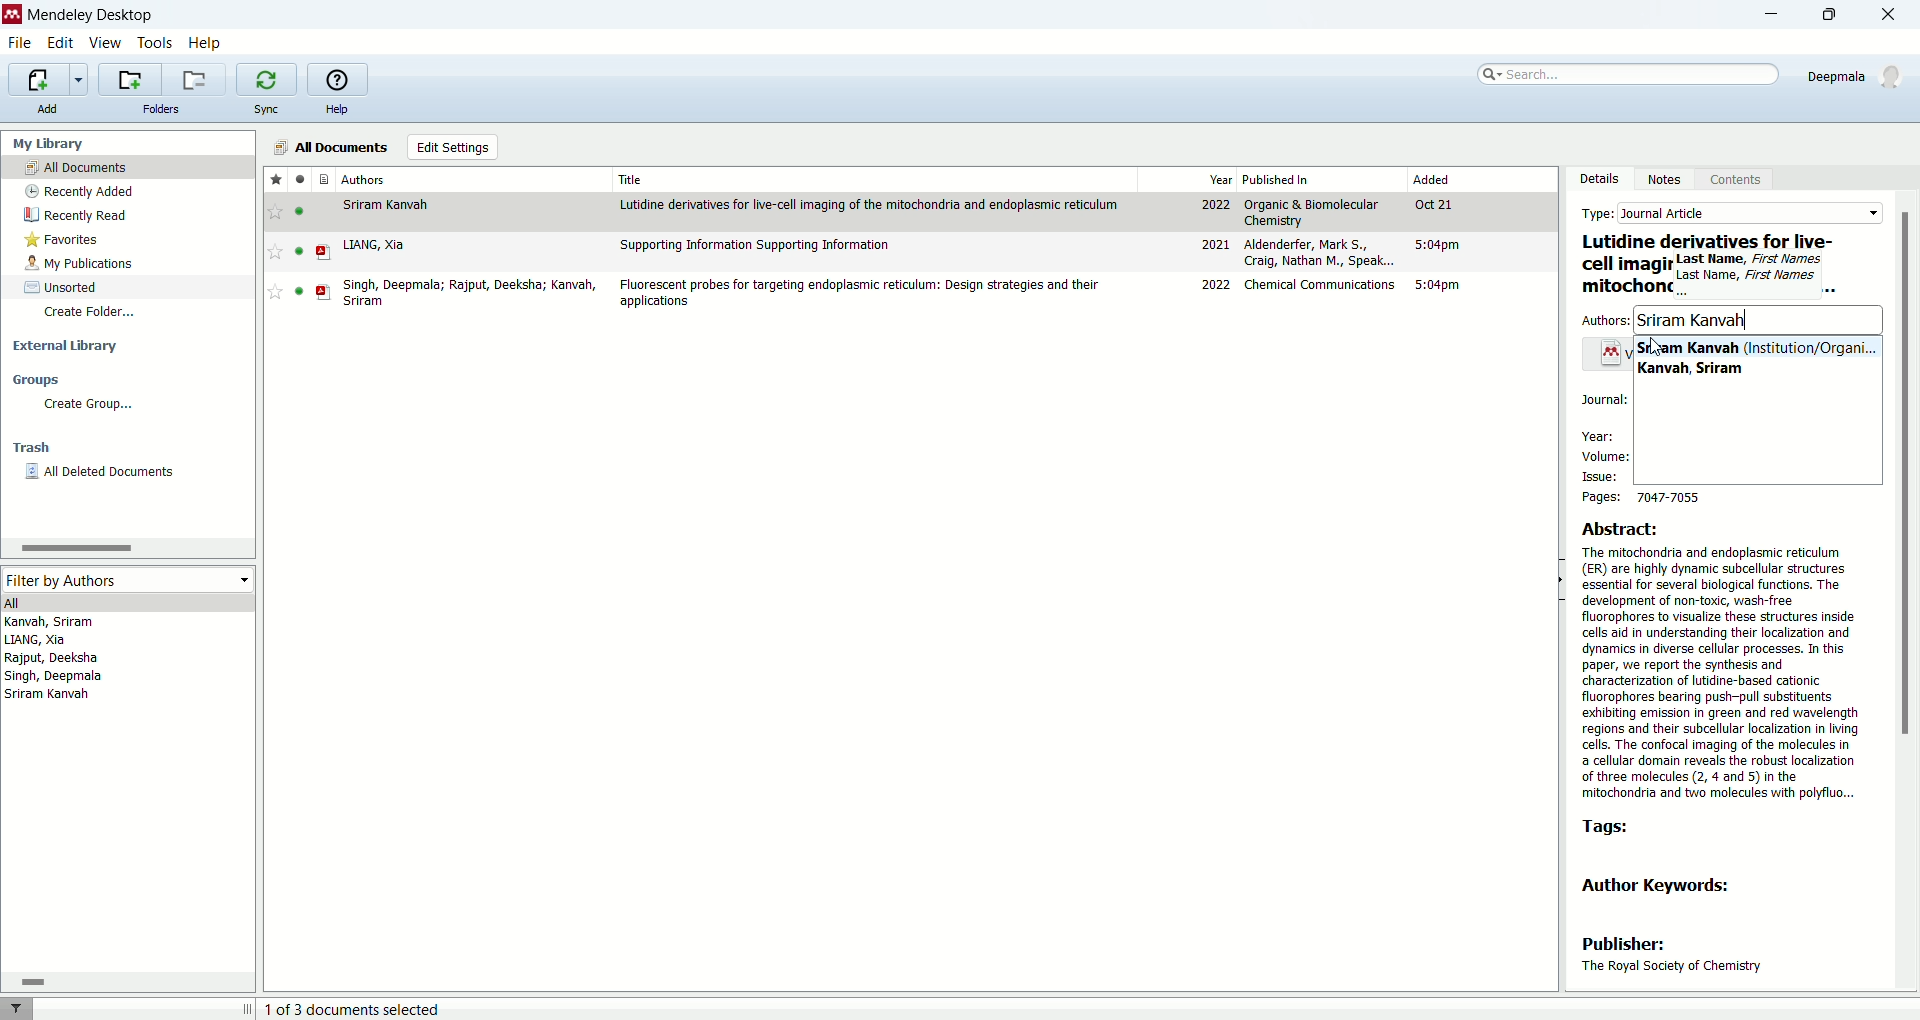 Image resolution: width=1920 pixels, height=1020 pixels. I want to click on type, so click(1600, 213).